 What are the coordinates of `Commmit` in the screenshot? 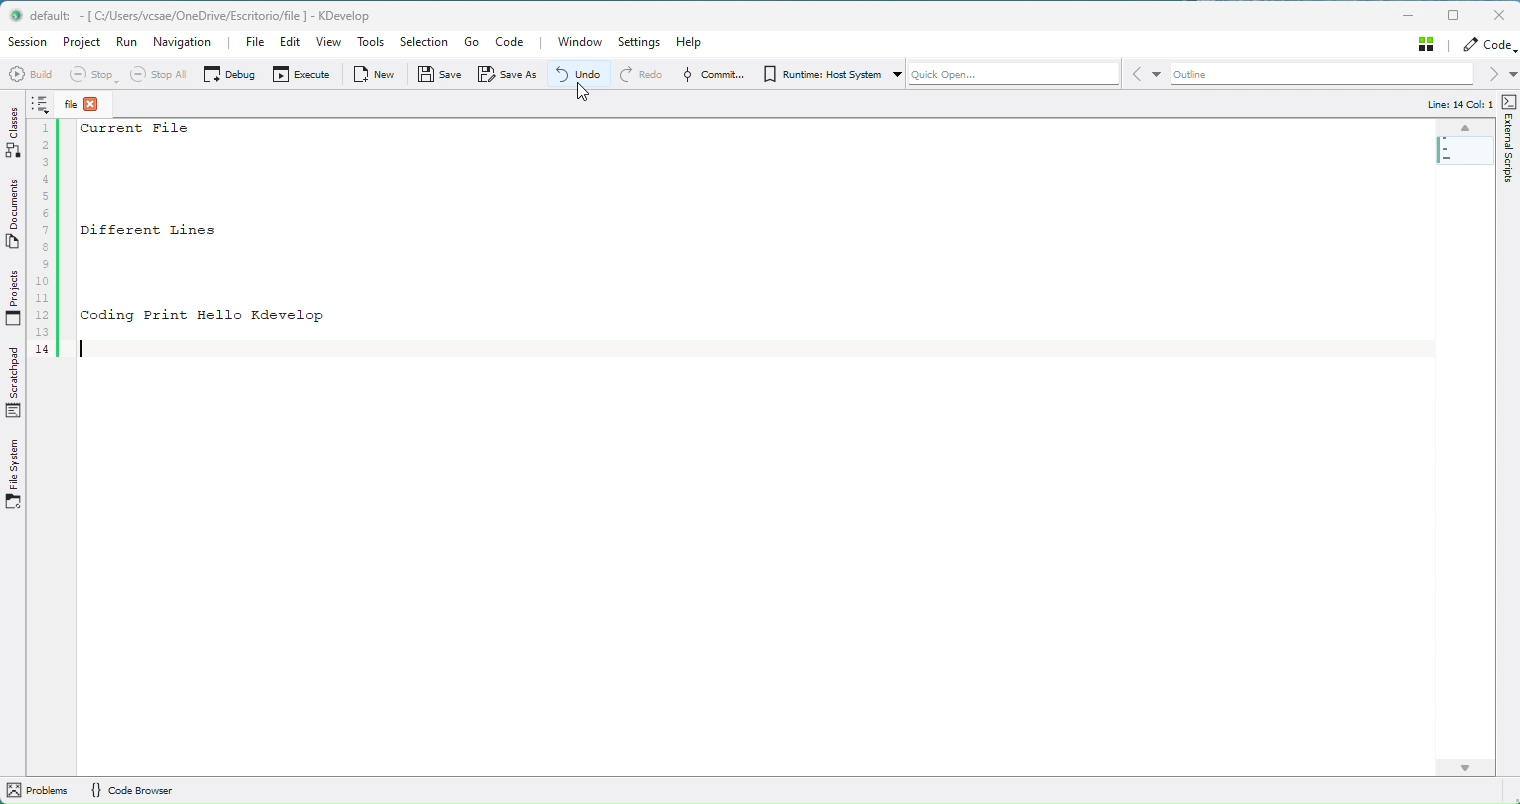 It's located at (713, 76).